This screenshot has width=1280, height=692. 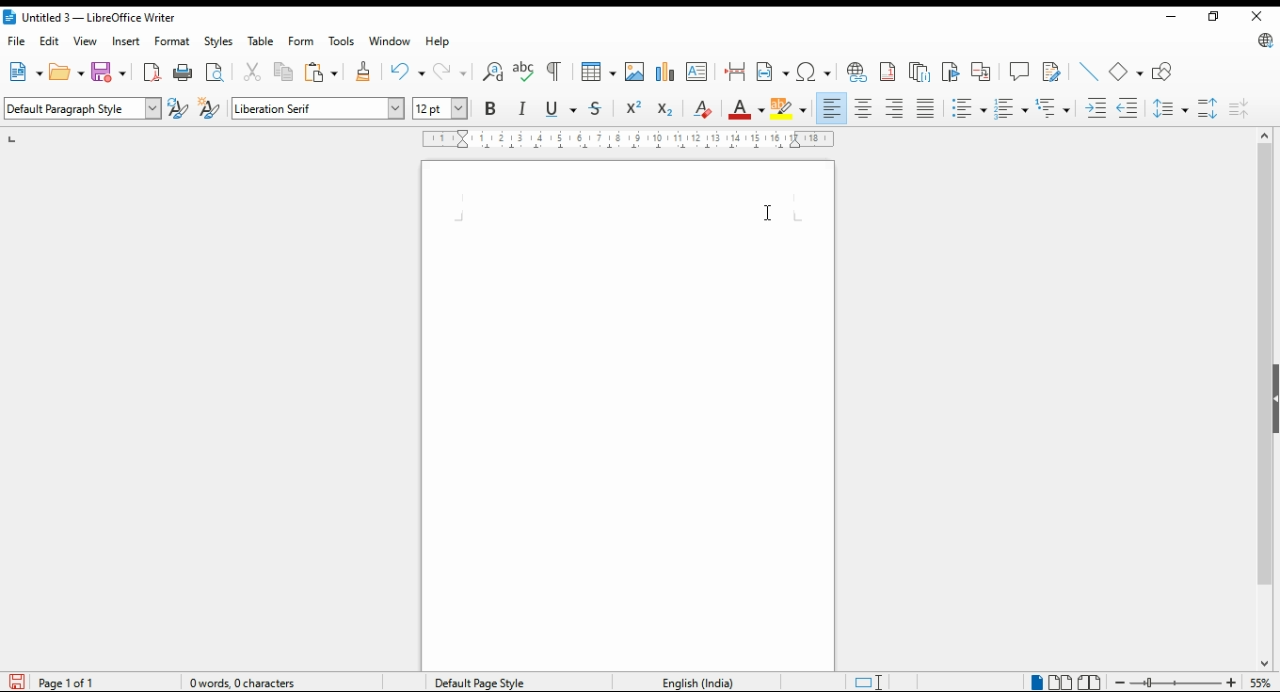 I want to click on basic shape, so click(x=1127, y=72).